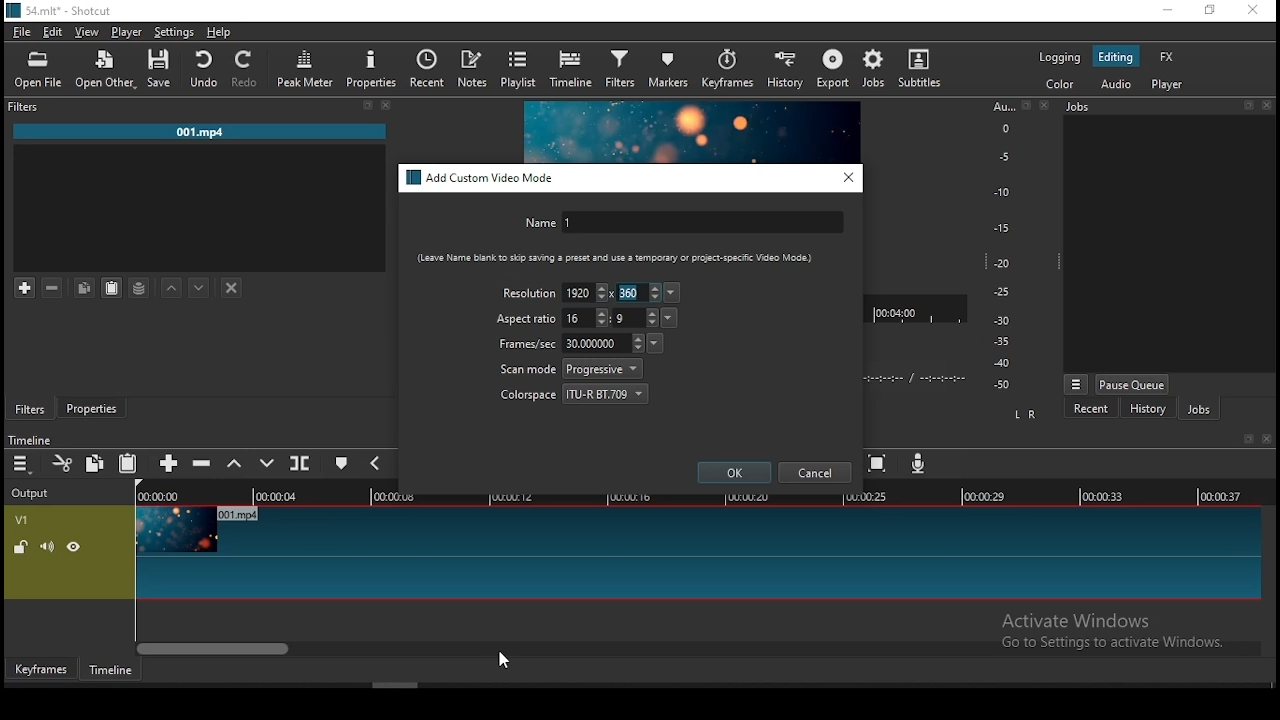 The height and width of the screenshot is (720, 1280). Describe the element at coordinates (38, 71) in the screenshot. I see `open file` at that location.